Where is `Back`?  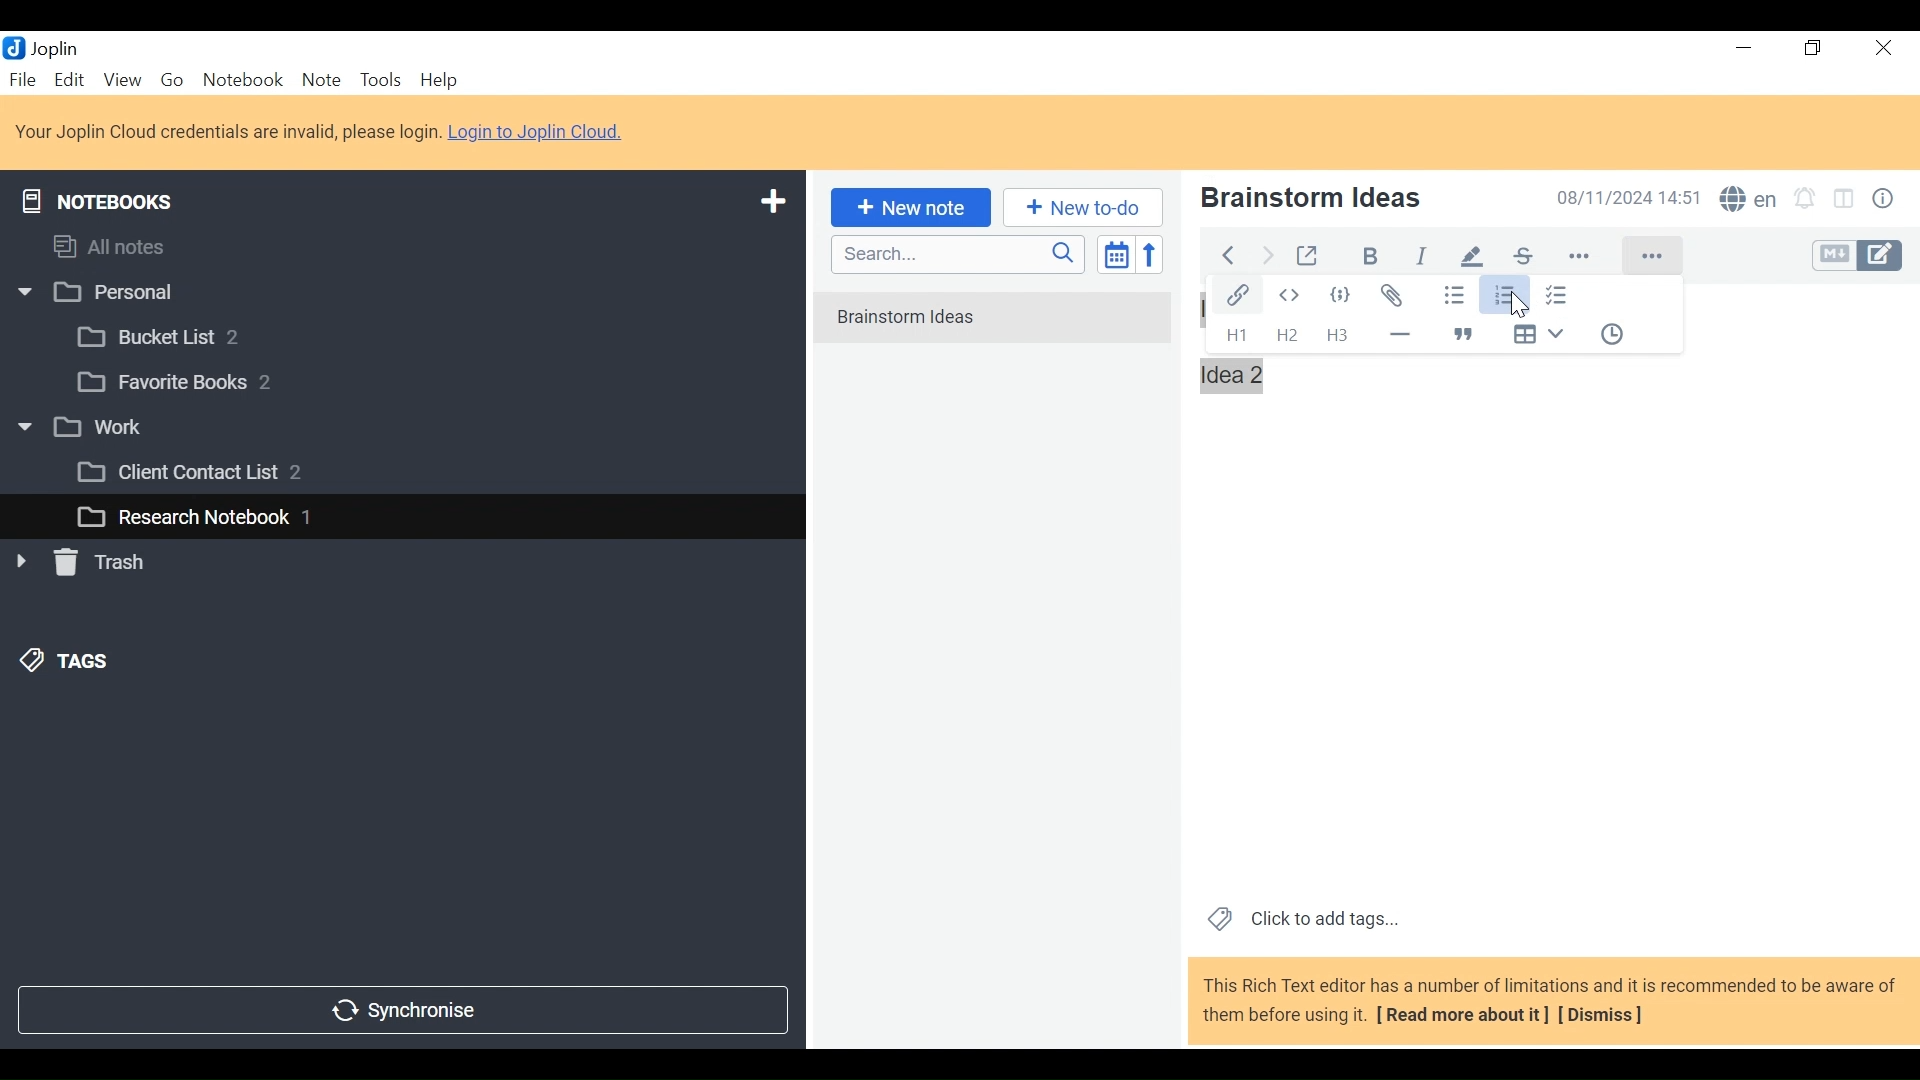 Back is located at coordinates (1227, 252).